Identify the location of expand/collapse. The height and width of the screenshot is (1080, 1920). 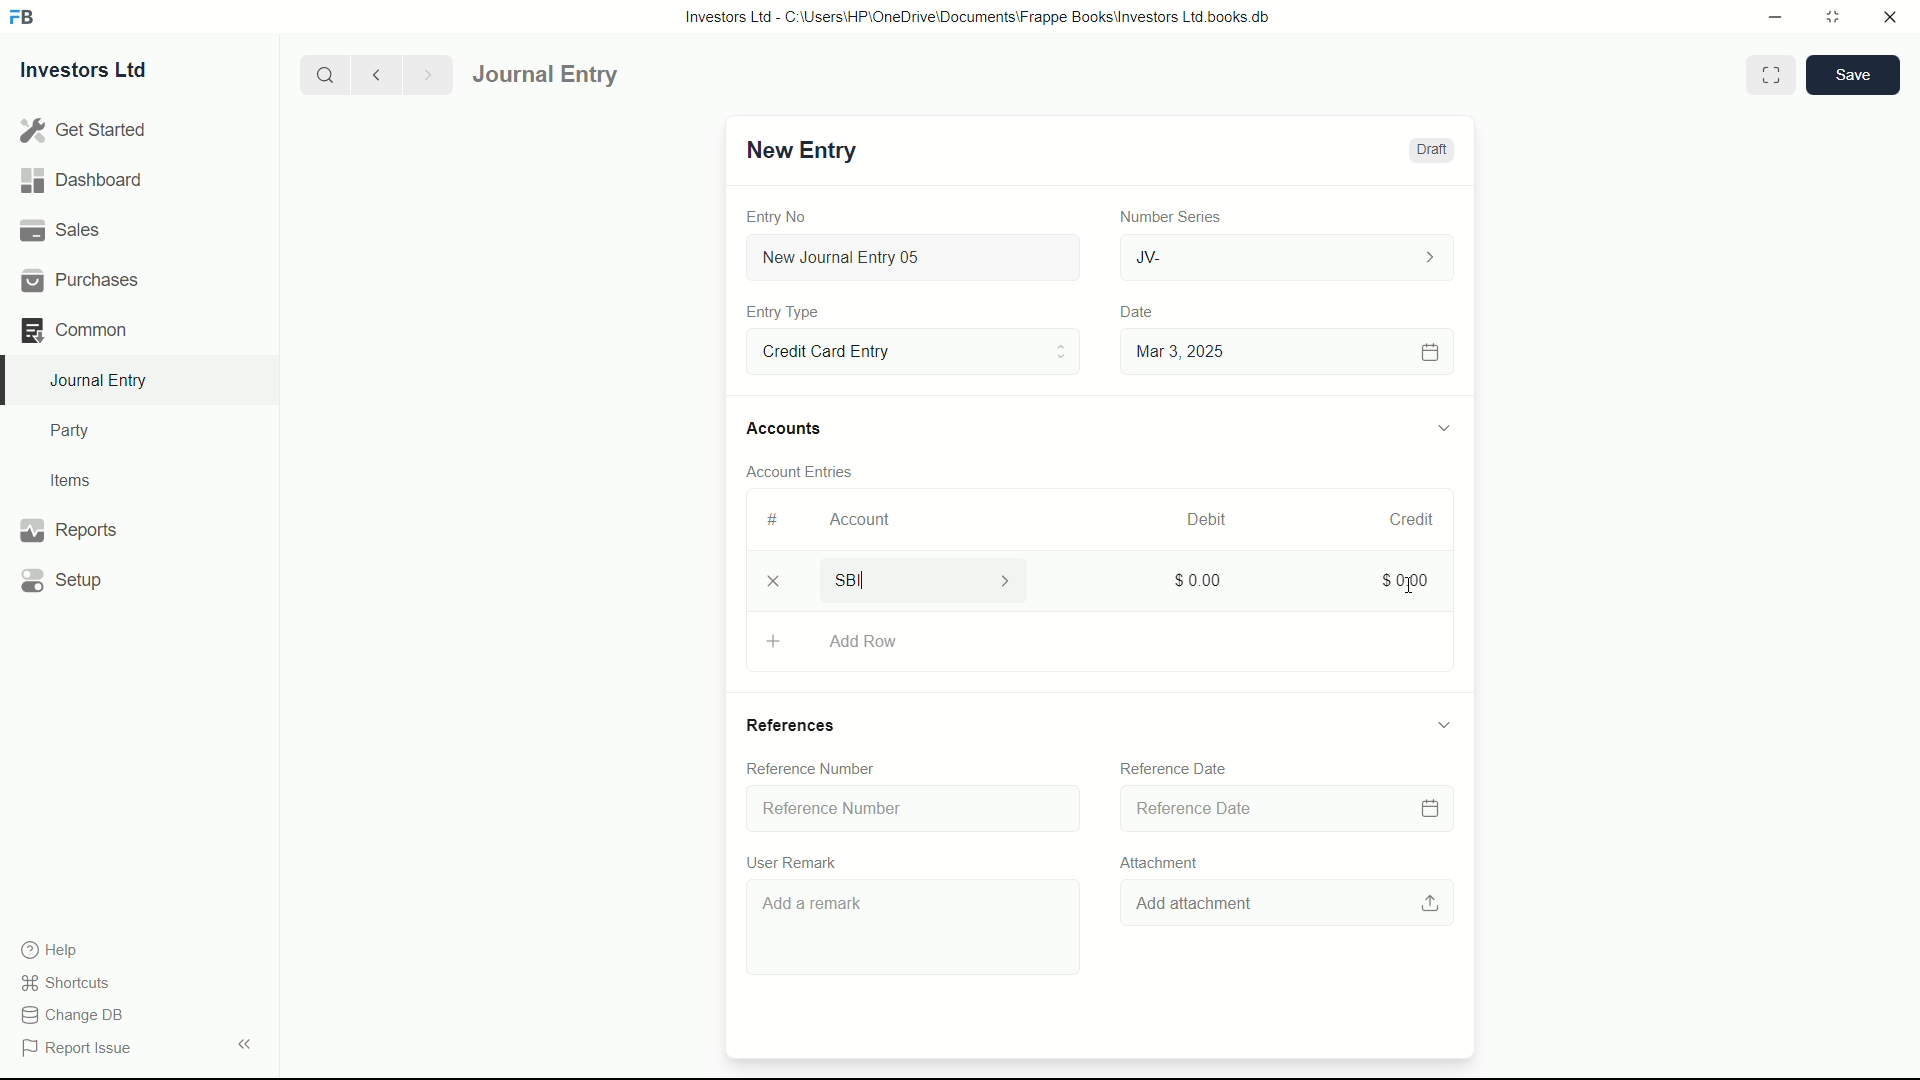
(1442, 425).